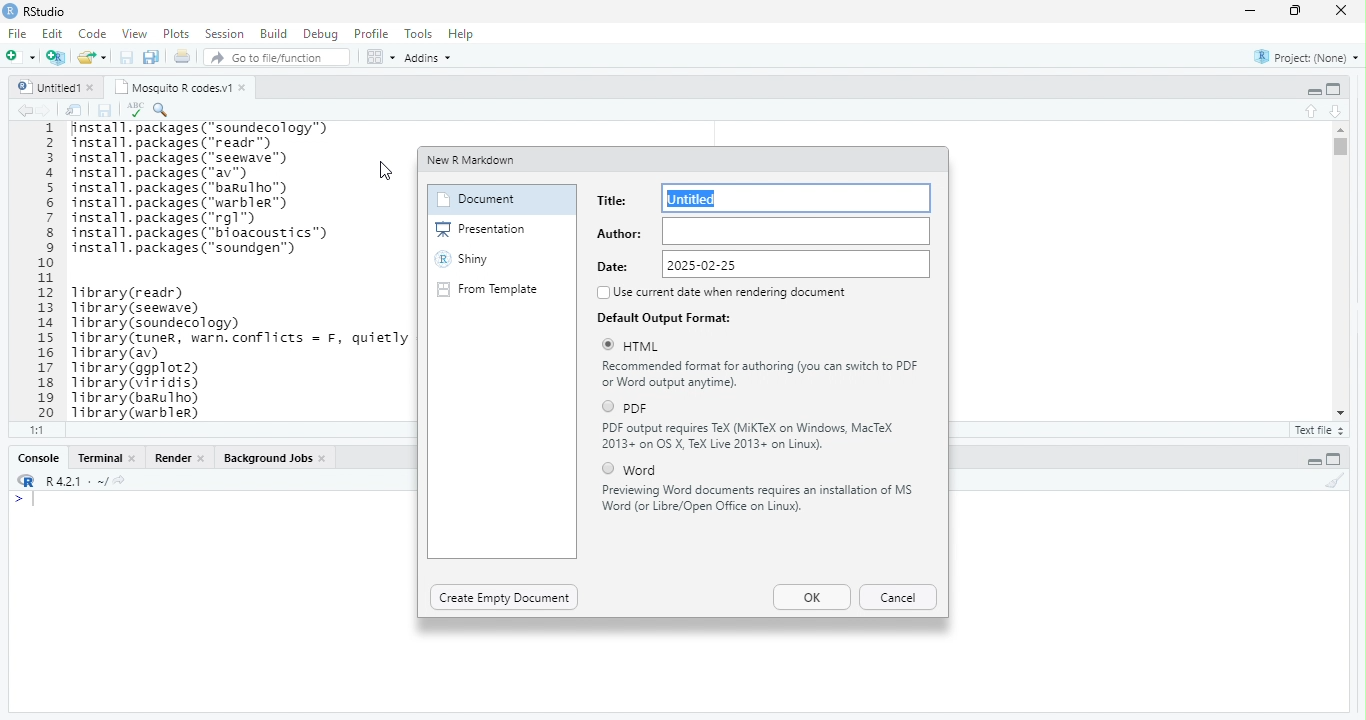 The image size is (1366, 720). Describe the element at coordinates (22, 56) in the screenshot. I see `open file` at that location.